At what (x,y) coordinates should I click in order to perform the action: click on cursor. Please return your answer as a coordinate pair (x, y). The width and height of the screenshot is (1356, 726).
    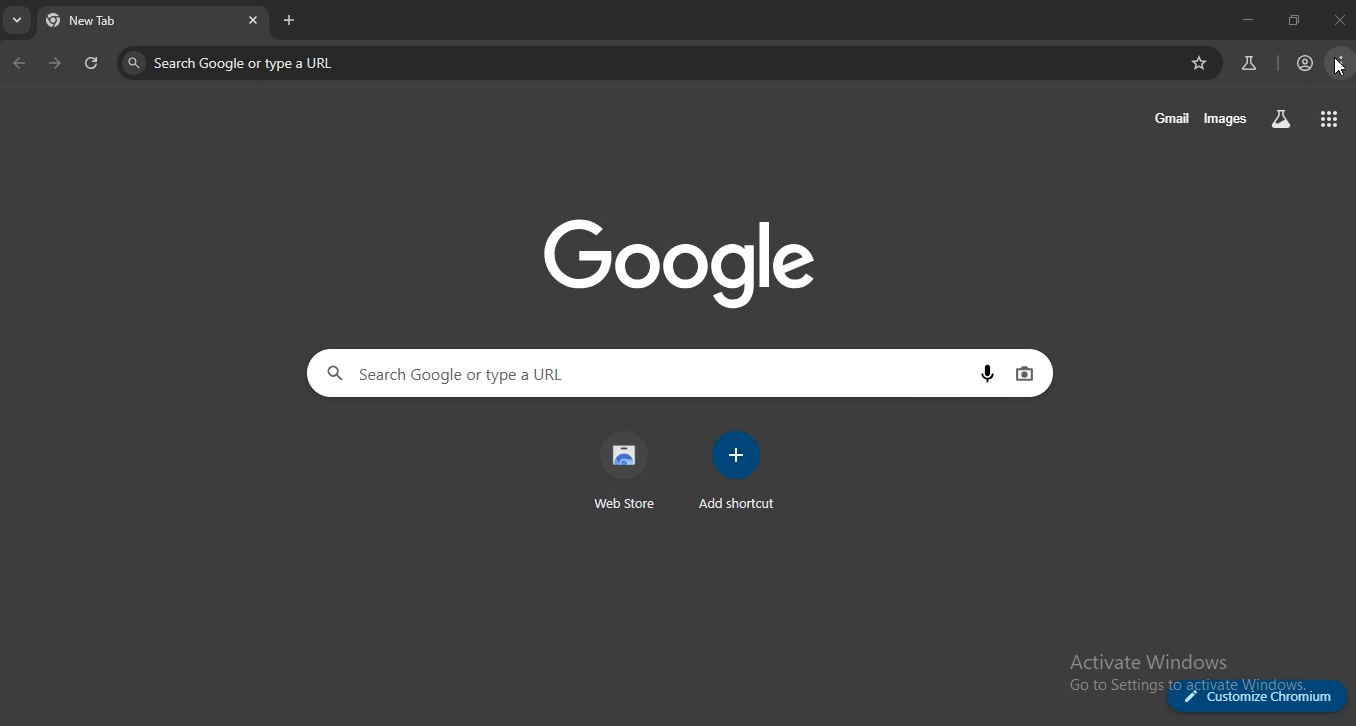
    Looking at the image, I should click on (1339, 68).